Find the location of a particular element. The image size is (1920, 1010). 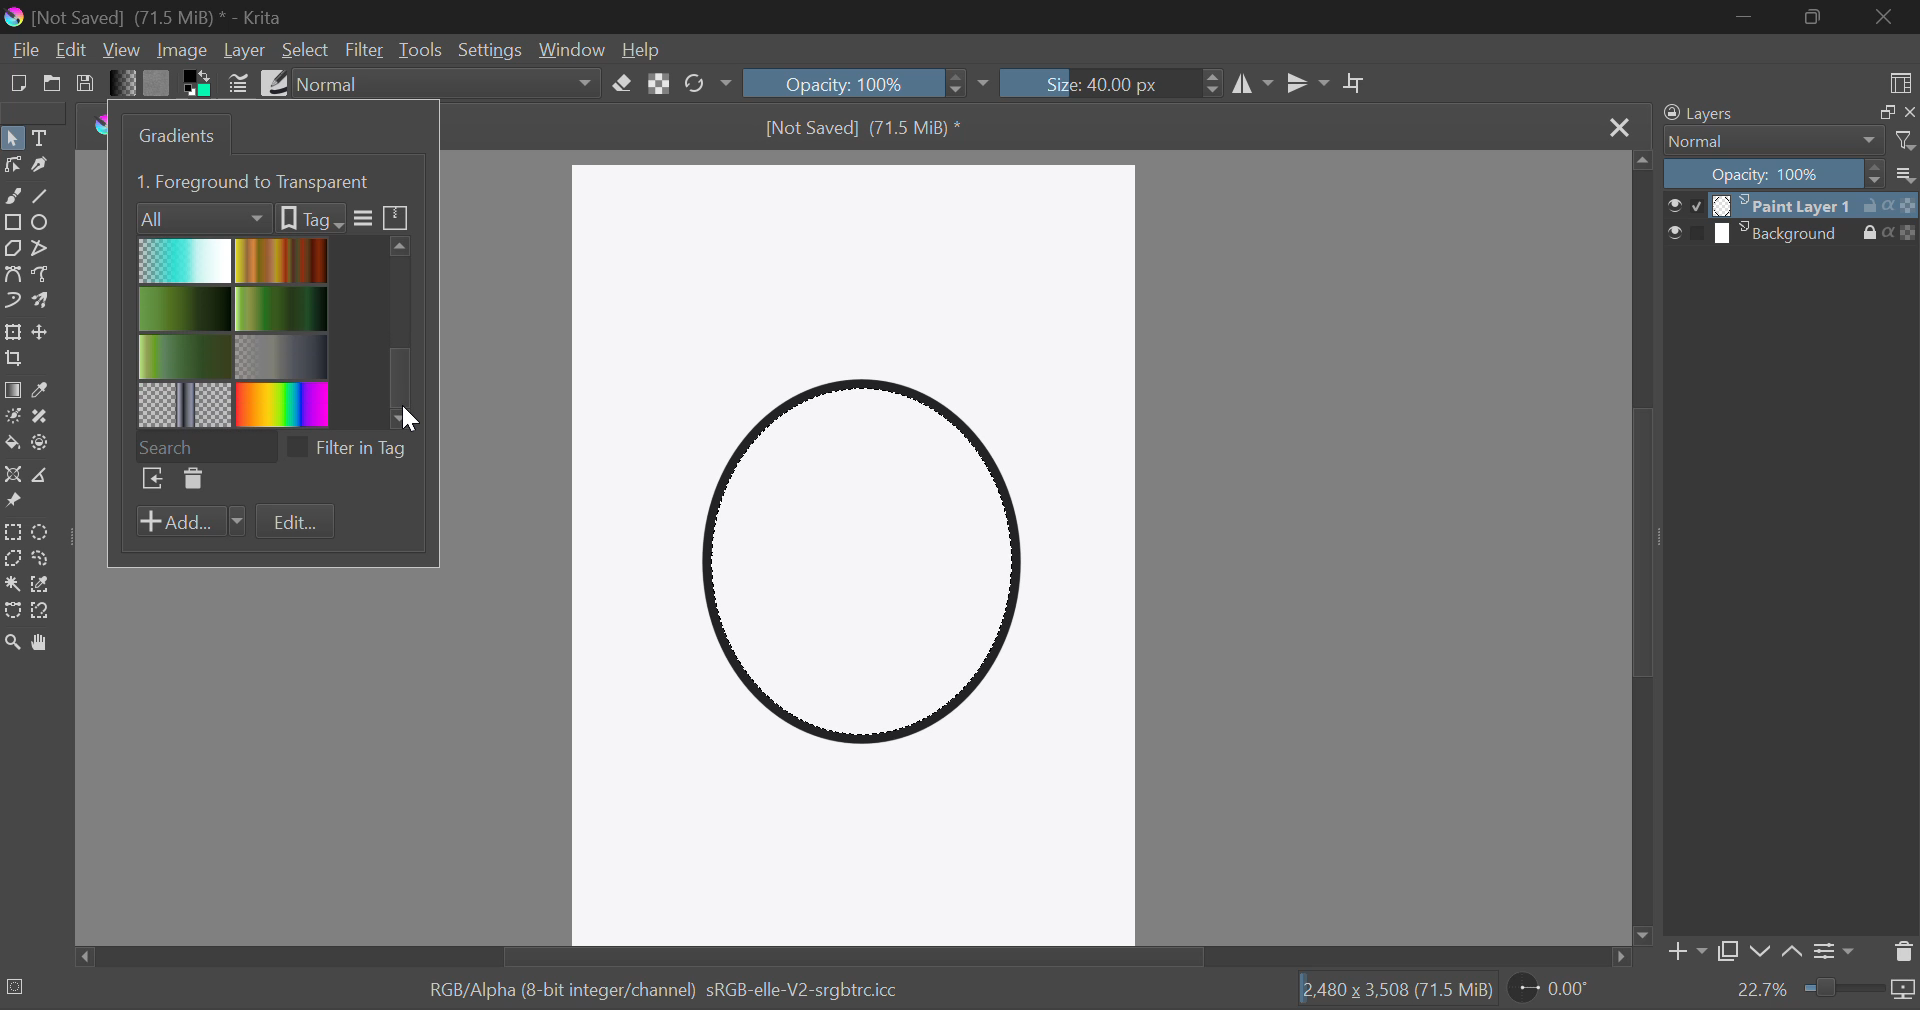

scroll bar is located at coordinates (398, 336).